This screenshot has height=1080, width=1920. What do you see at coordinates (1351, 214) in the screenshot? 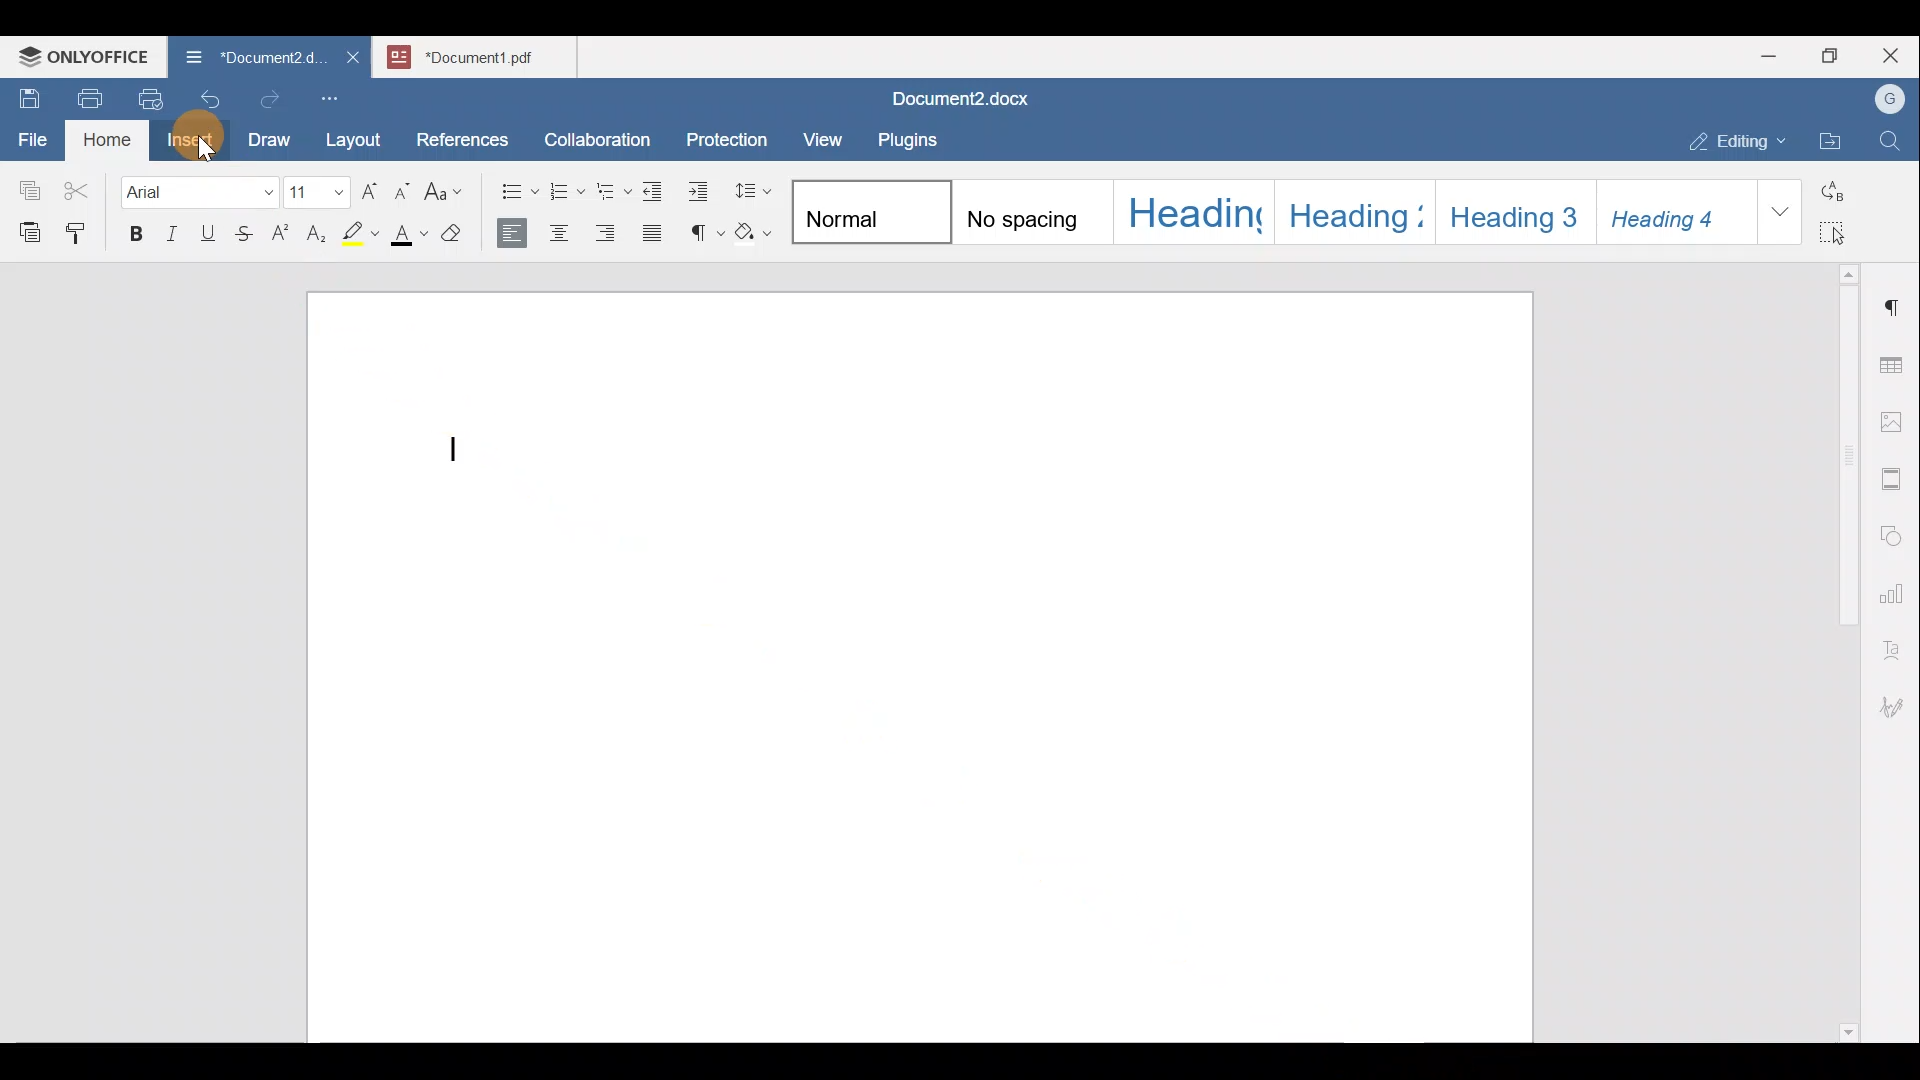
I see `Style 4` at bounding box center [1351, 214].